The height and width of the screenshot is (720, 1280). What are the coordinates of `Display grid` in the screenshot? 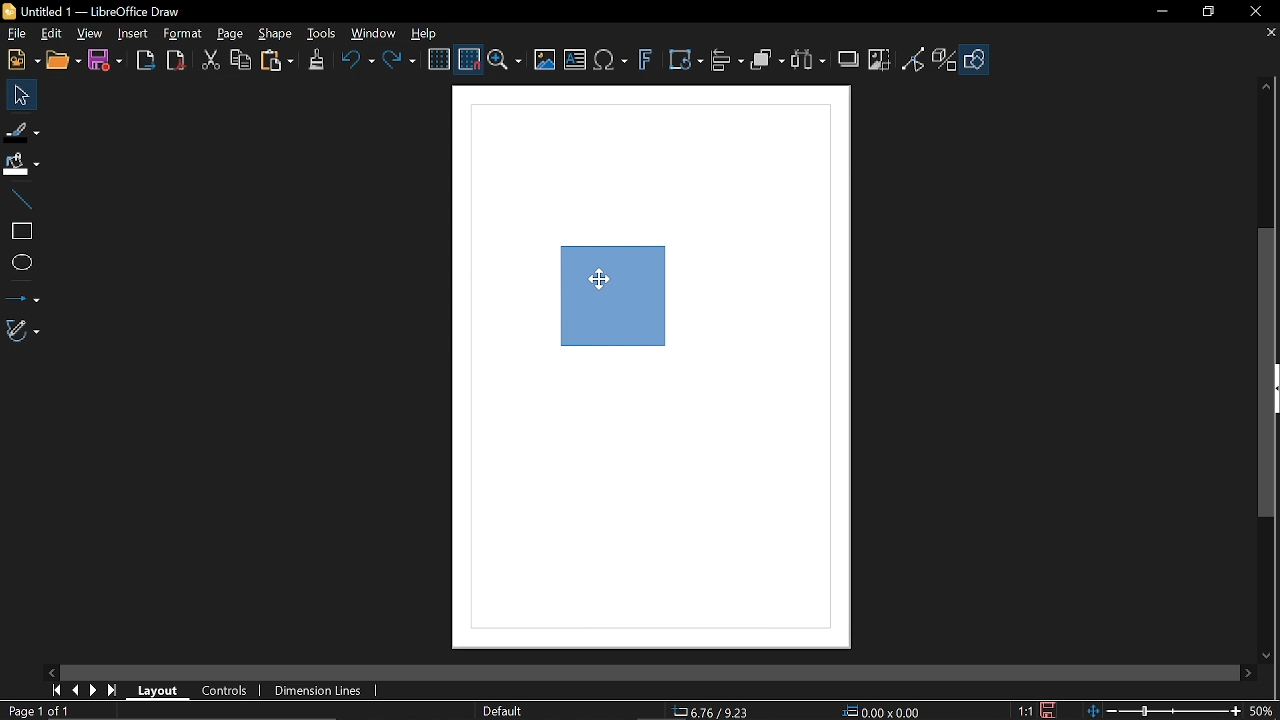 It's located at (438, 60).